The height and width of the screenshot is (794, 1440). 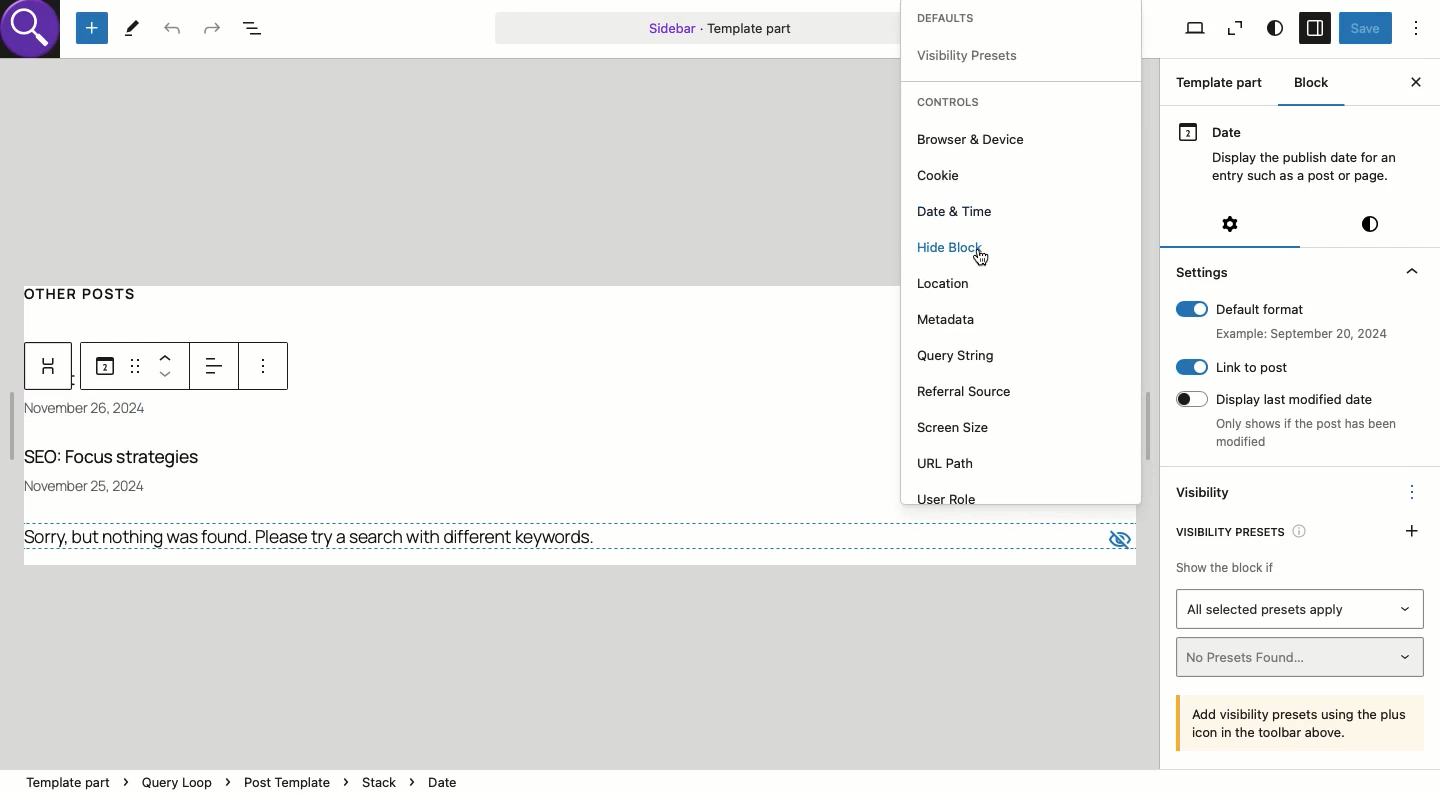 What do you see at coordinates (960, 356) in the screenshot?
I see `Query string` at bounding box center [960, 356].